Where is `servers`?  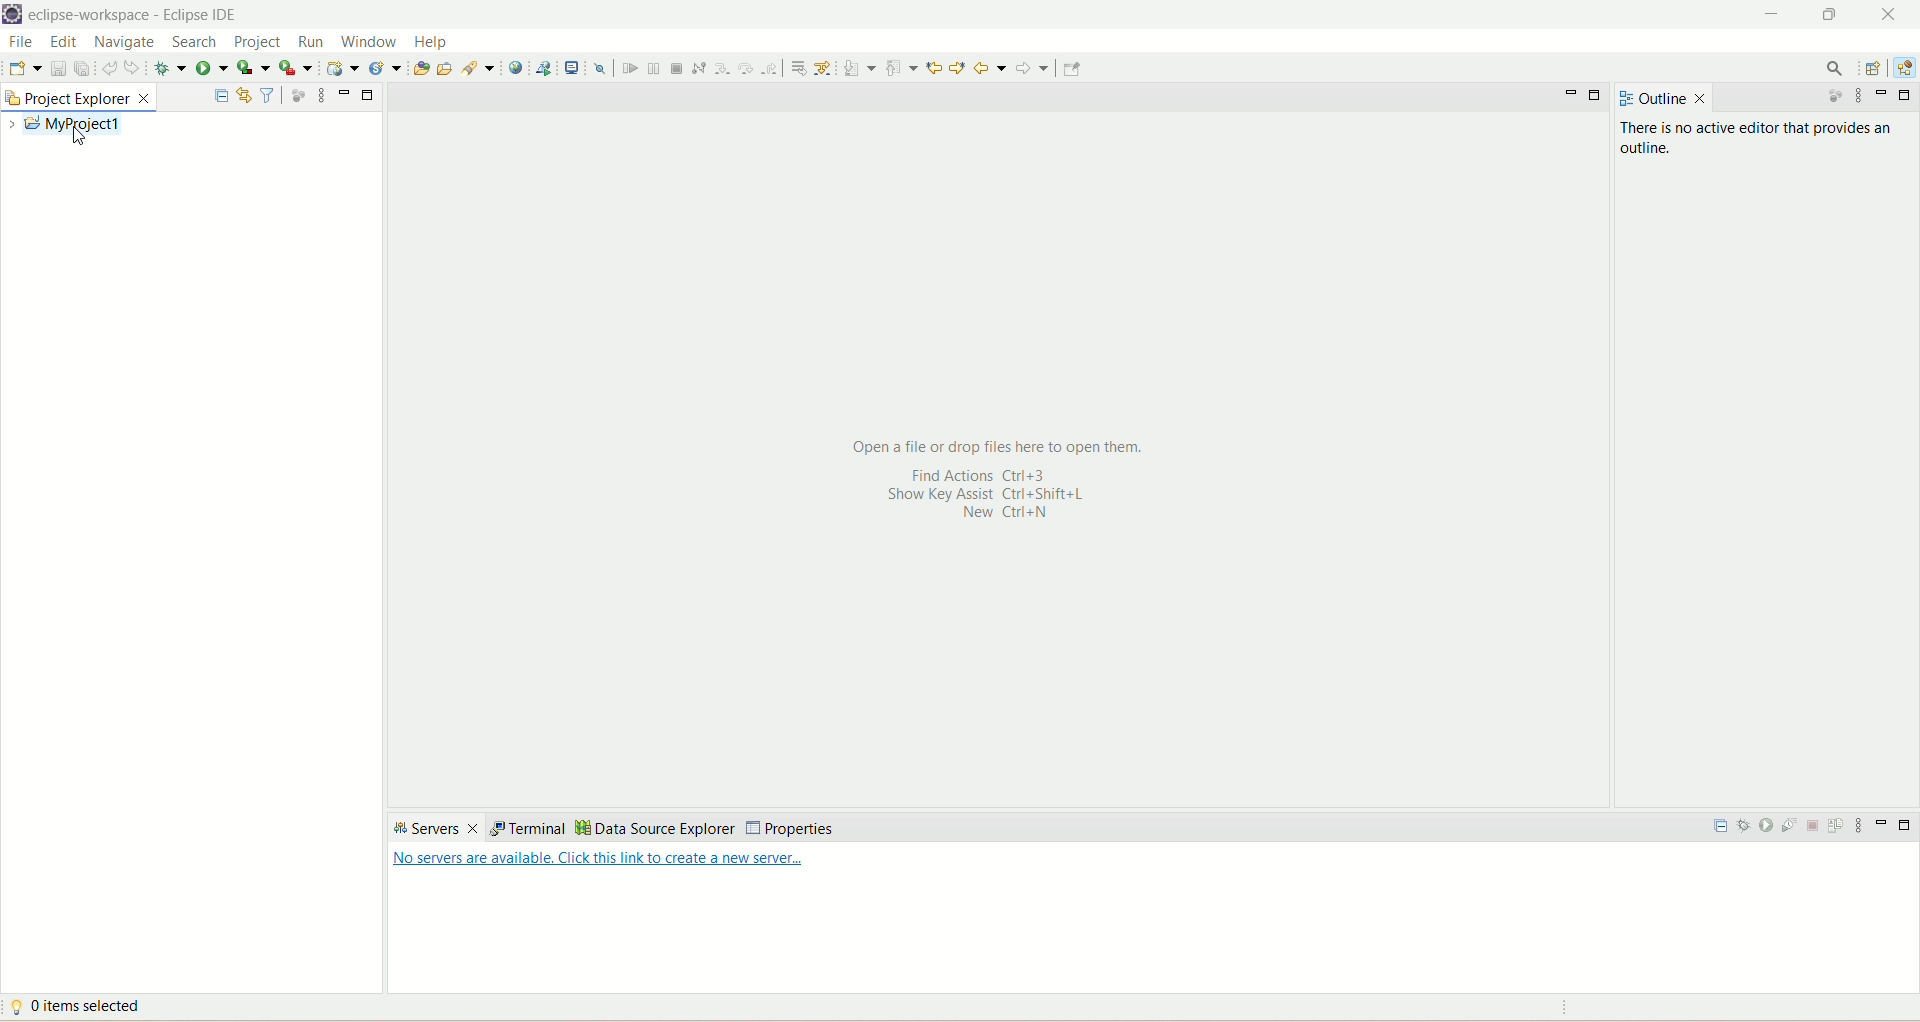 servers is located at coordinates (435, 829).